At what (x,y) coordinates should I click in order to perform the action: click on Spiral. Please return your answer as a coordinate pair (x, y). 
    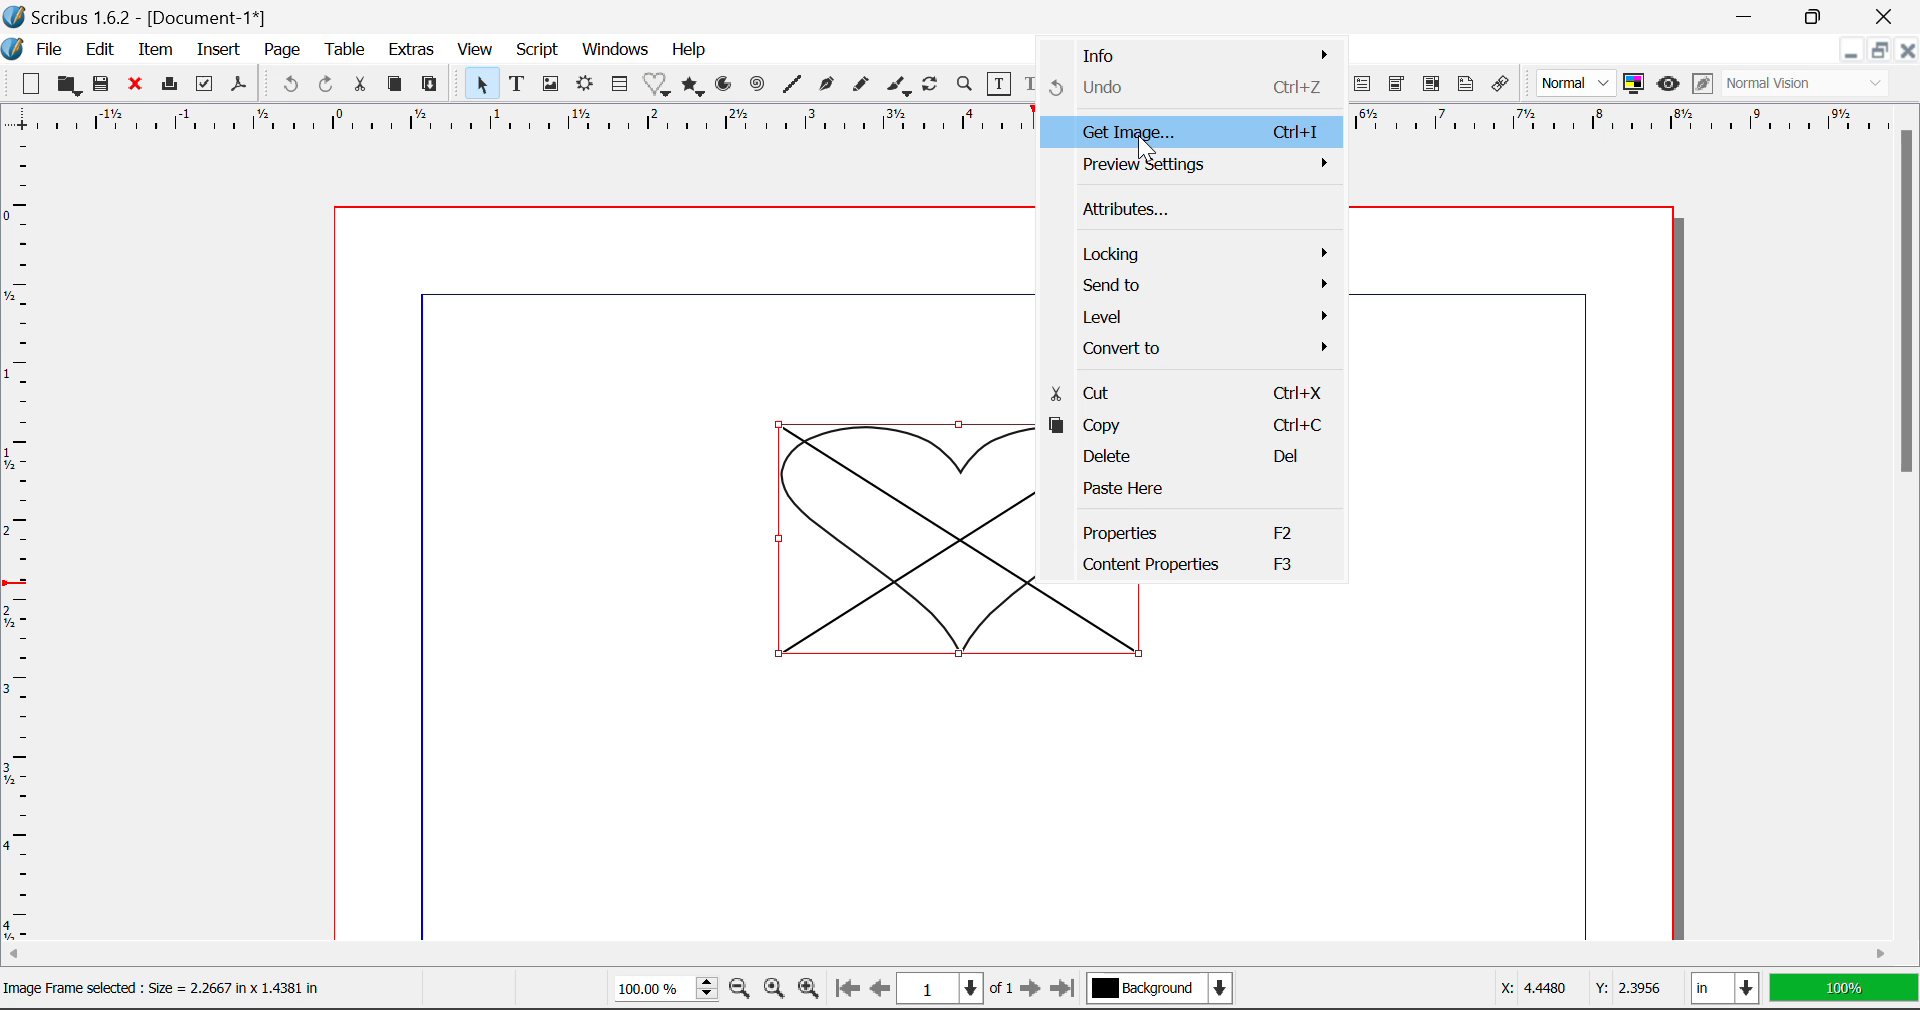
    Looking at the image, I should click on (758, 85).